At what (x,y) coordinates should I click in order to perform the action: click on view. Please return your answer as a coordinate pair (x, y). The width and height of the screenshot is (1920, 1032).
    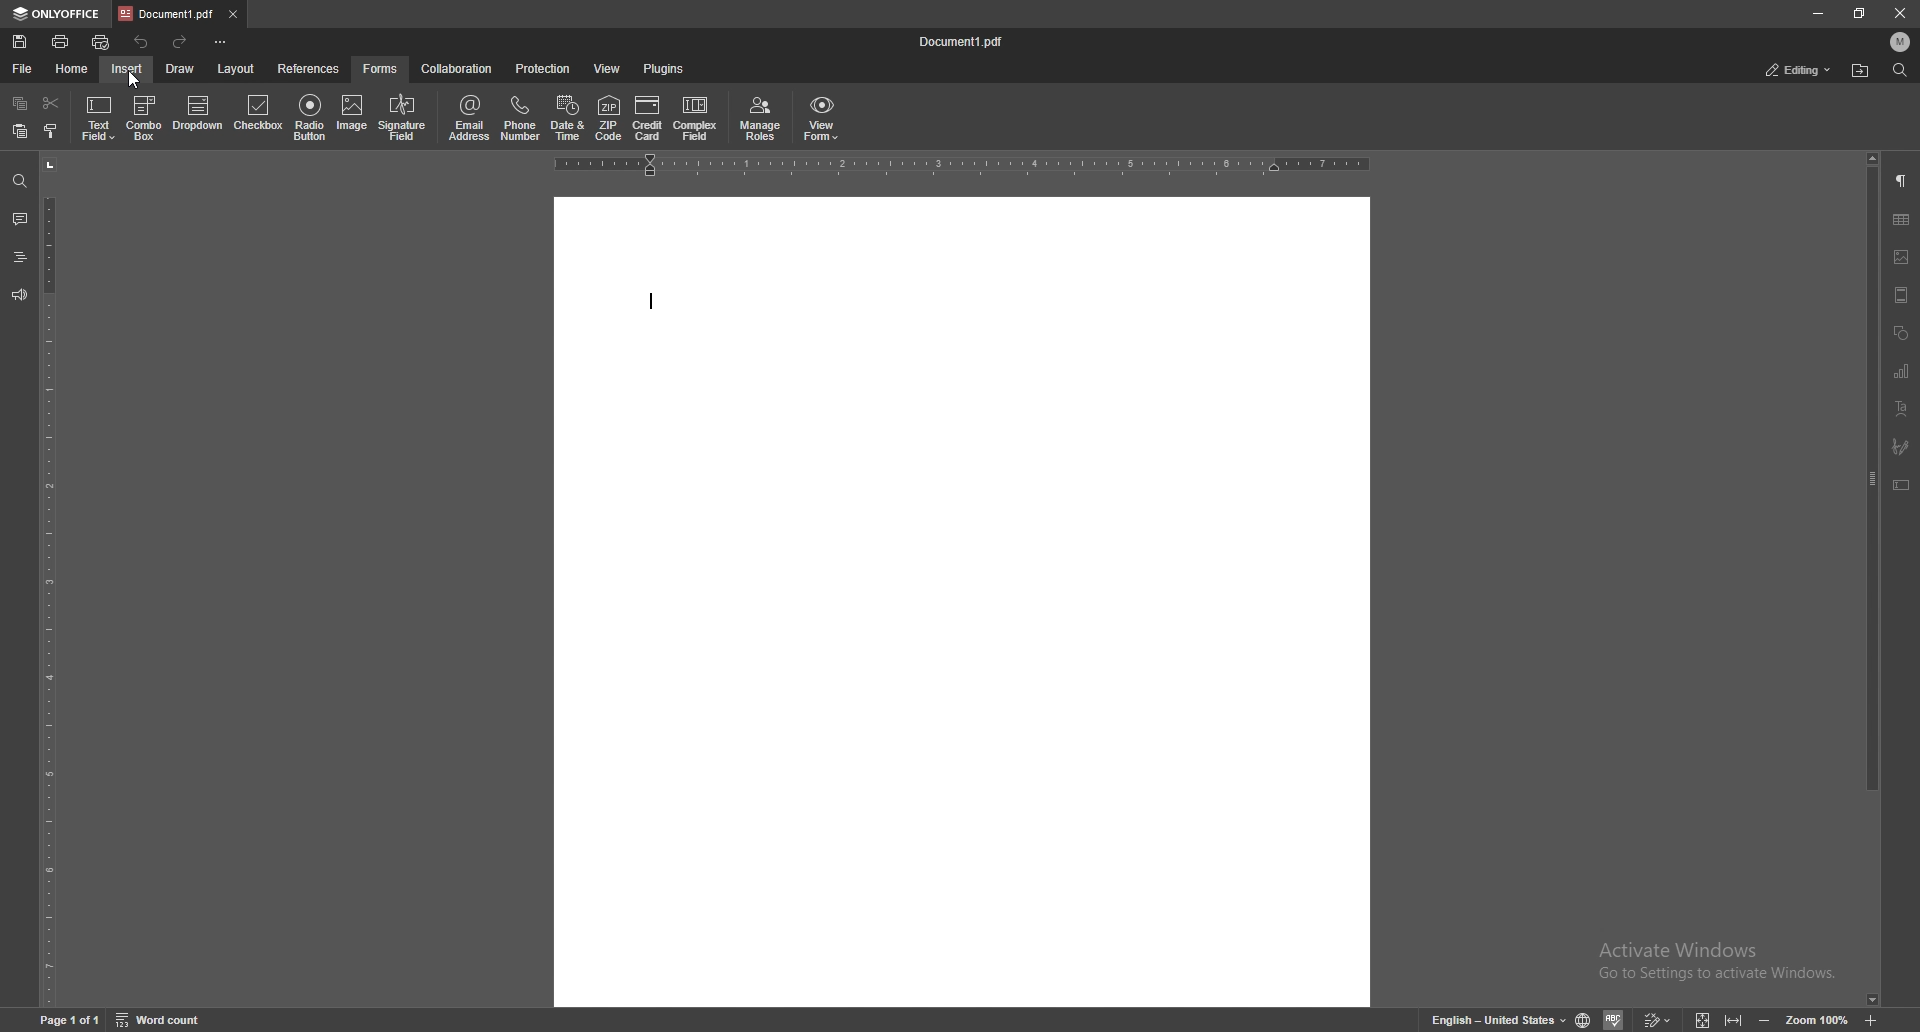
    Looking at the image, I should click on (608, 68).